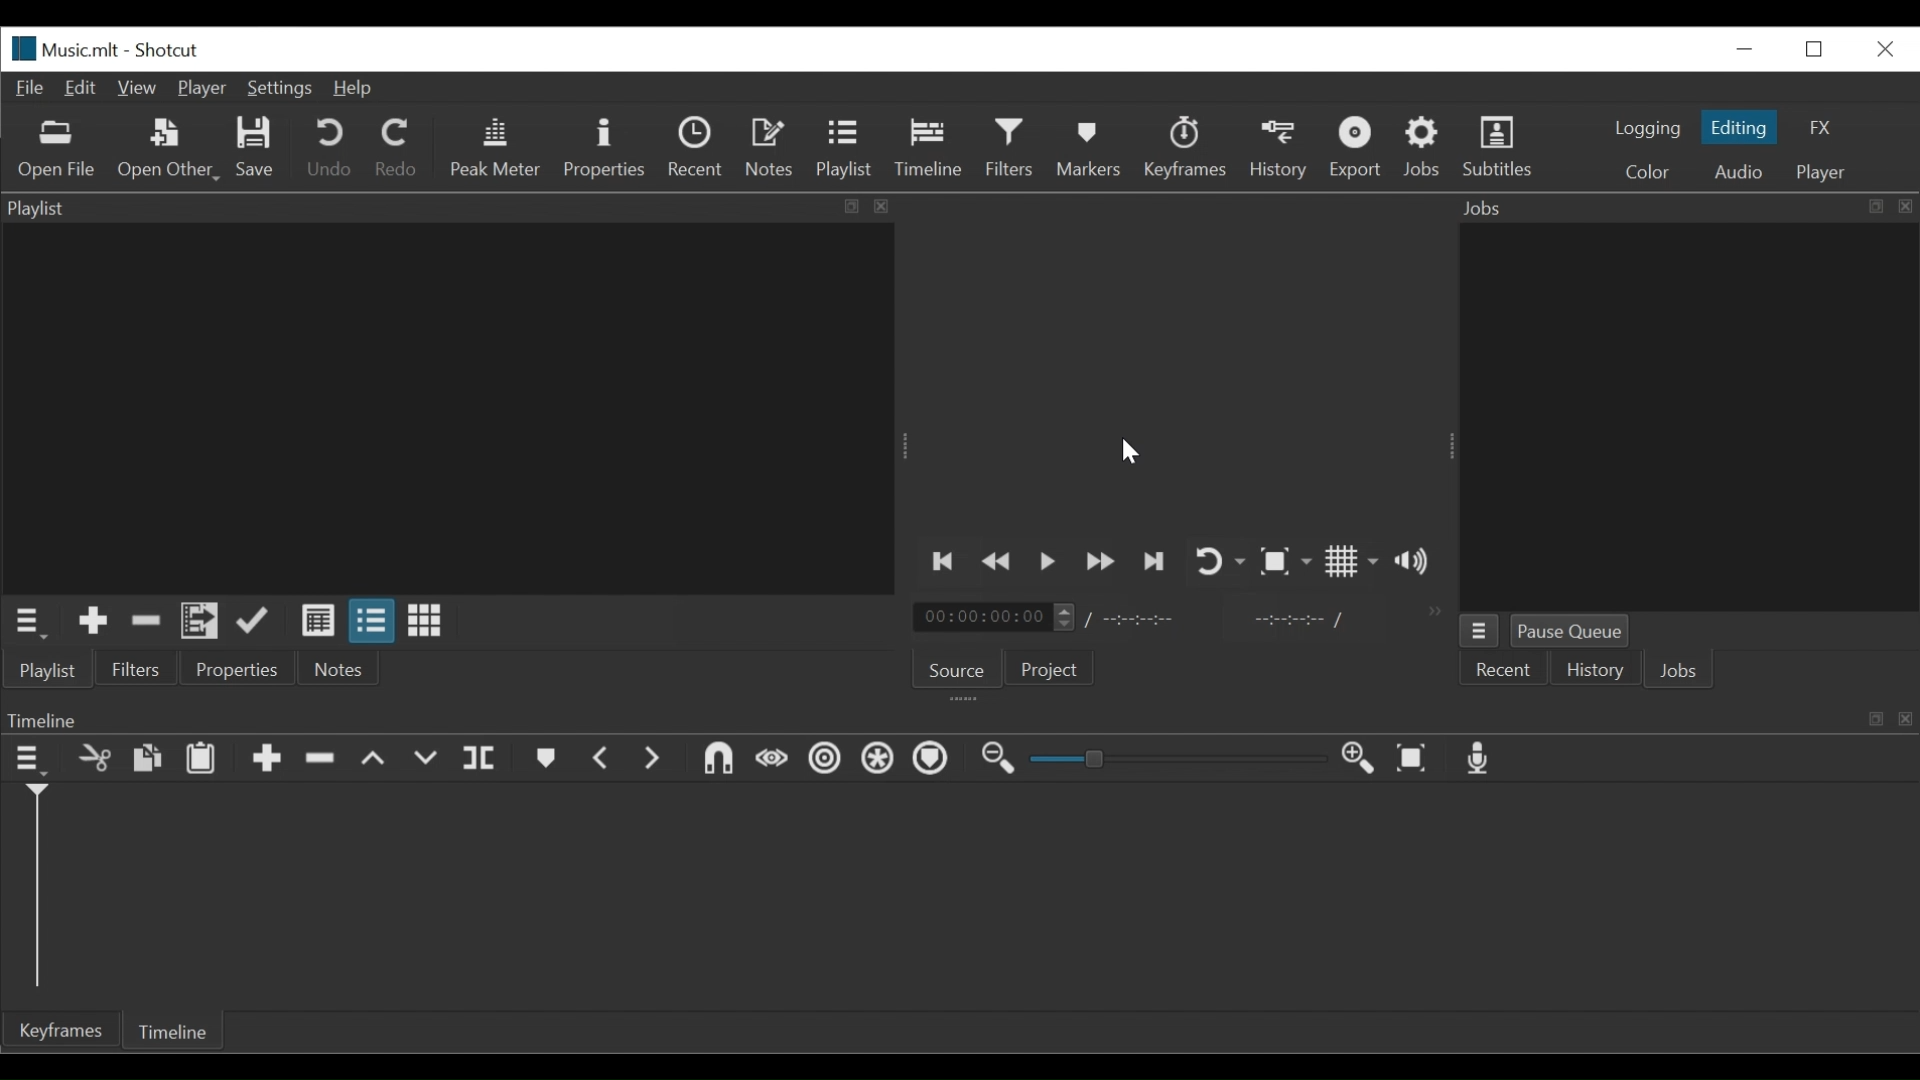 The width and height of the screenshot is (1920, 1080). I want to click on Notes, so click(770, 150).